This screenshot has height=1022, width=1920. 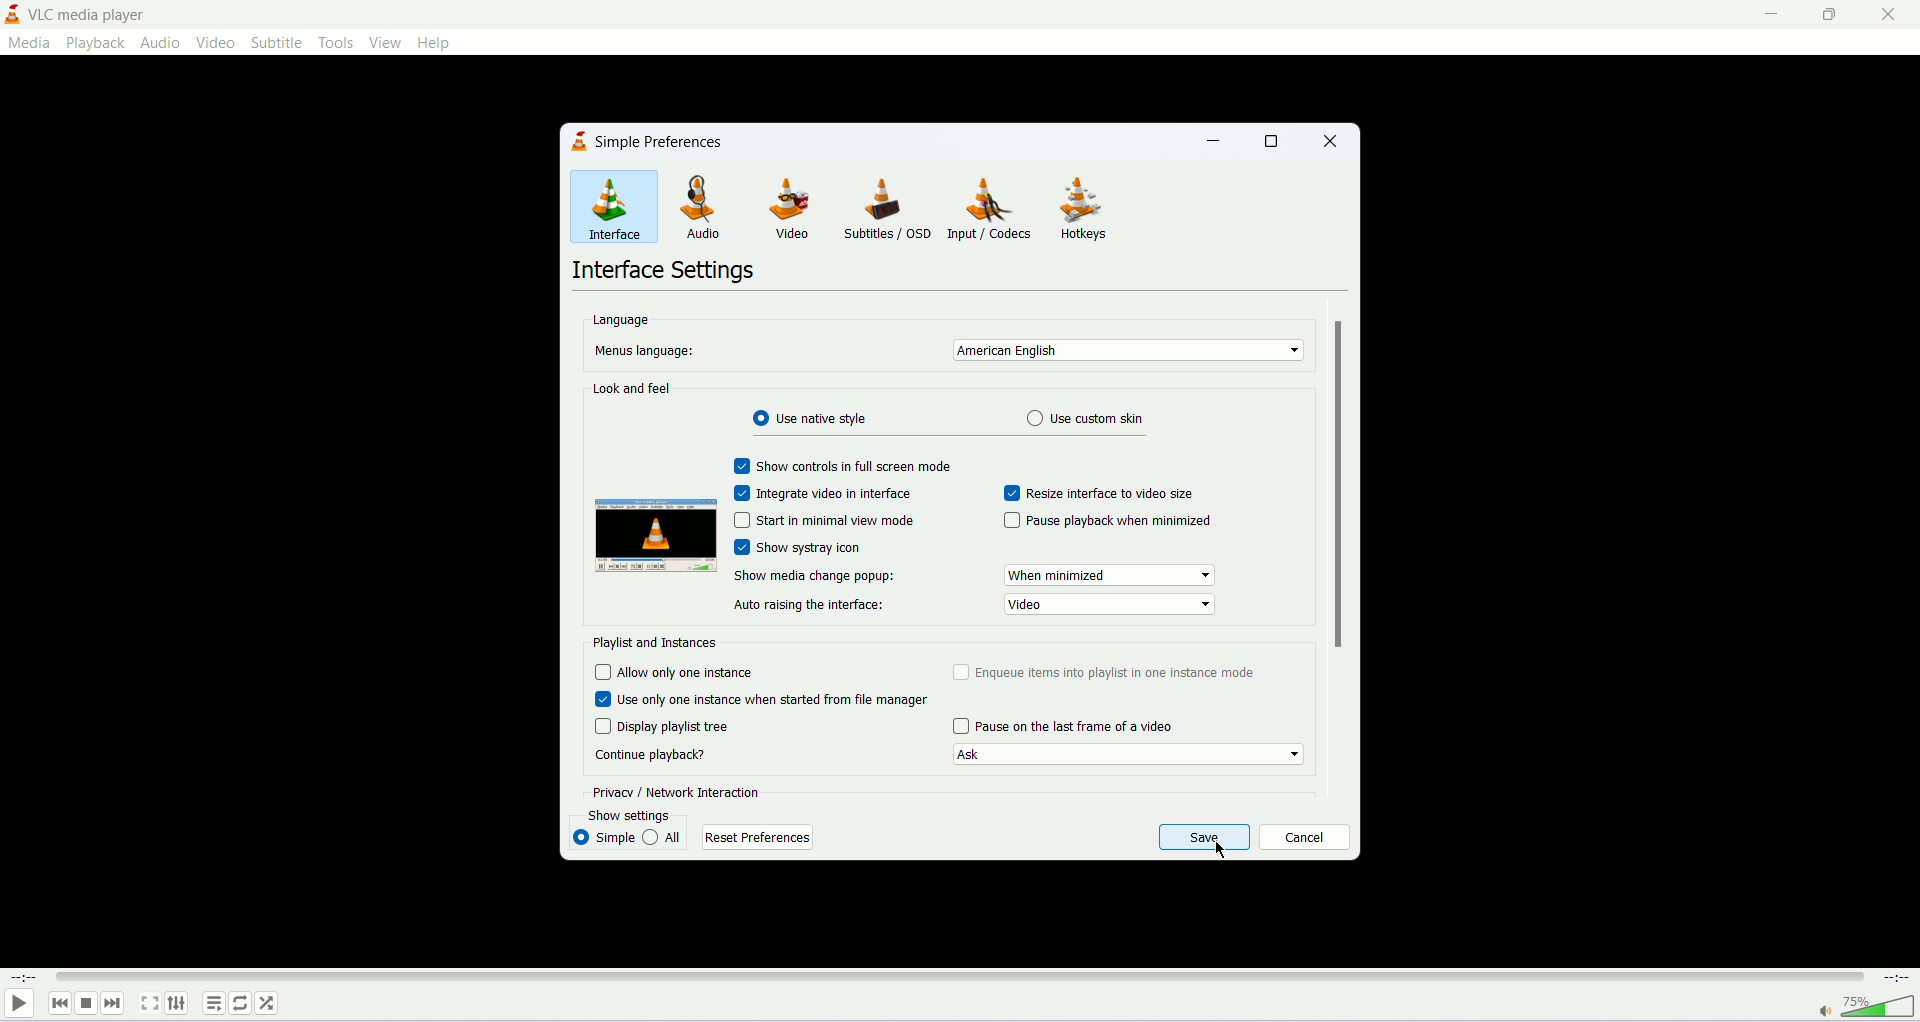 I want to click on show systray icon, so click(x=823, y=547).